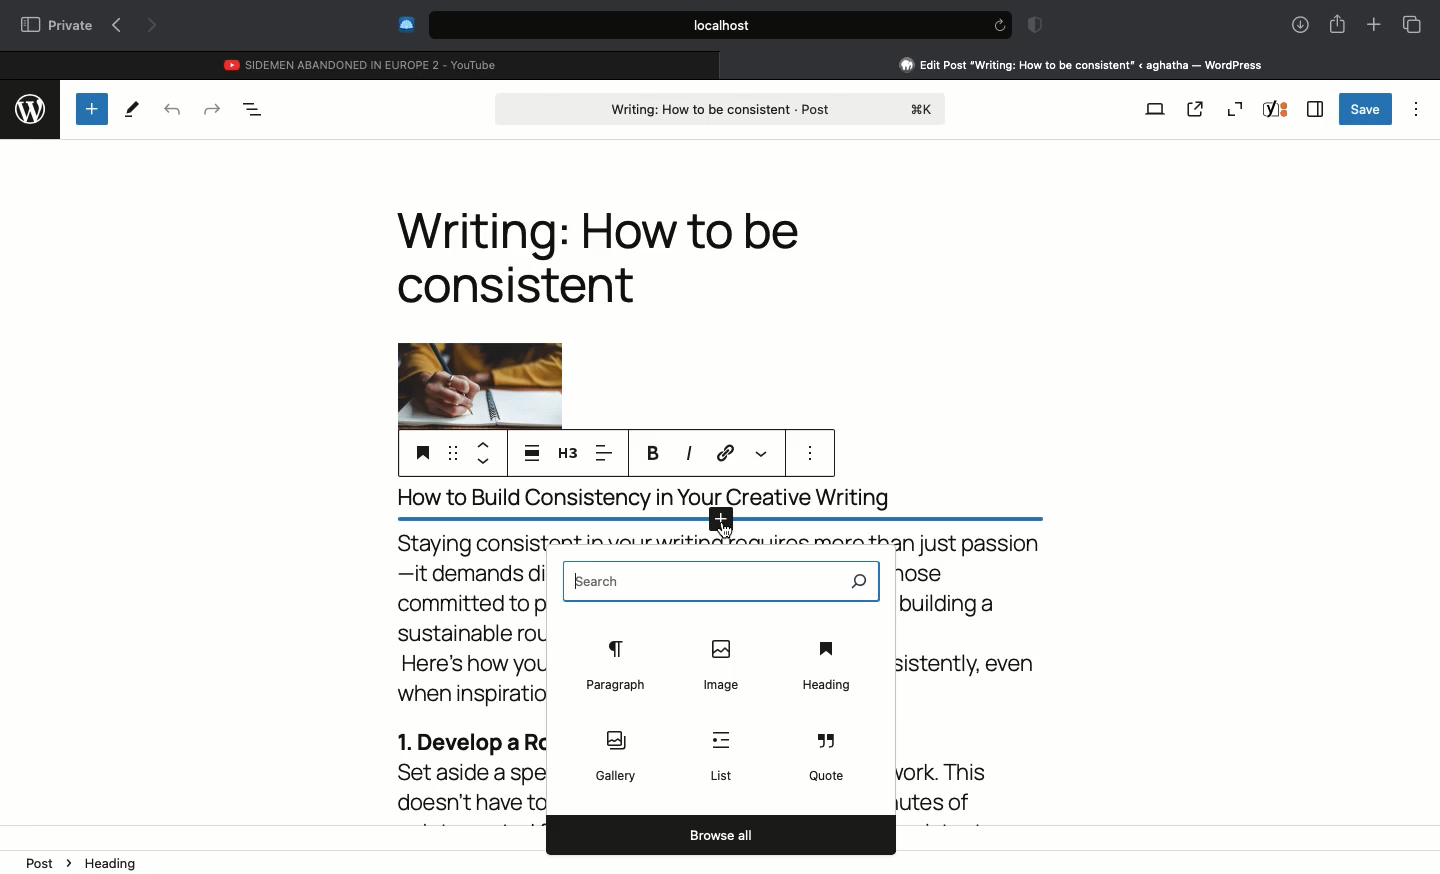 The image size is (1440, 874). Describe the element at coordinates (254, 109) in the screenshot. I see `Document overview` at that location.